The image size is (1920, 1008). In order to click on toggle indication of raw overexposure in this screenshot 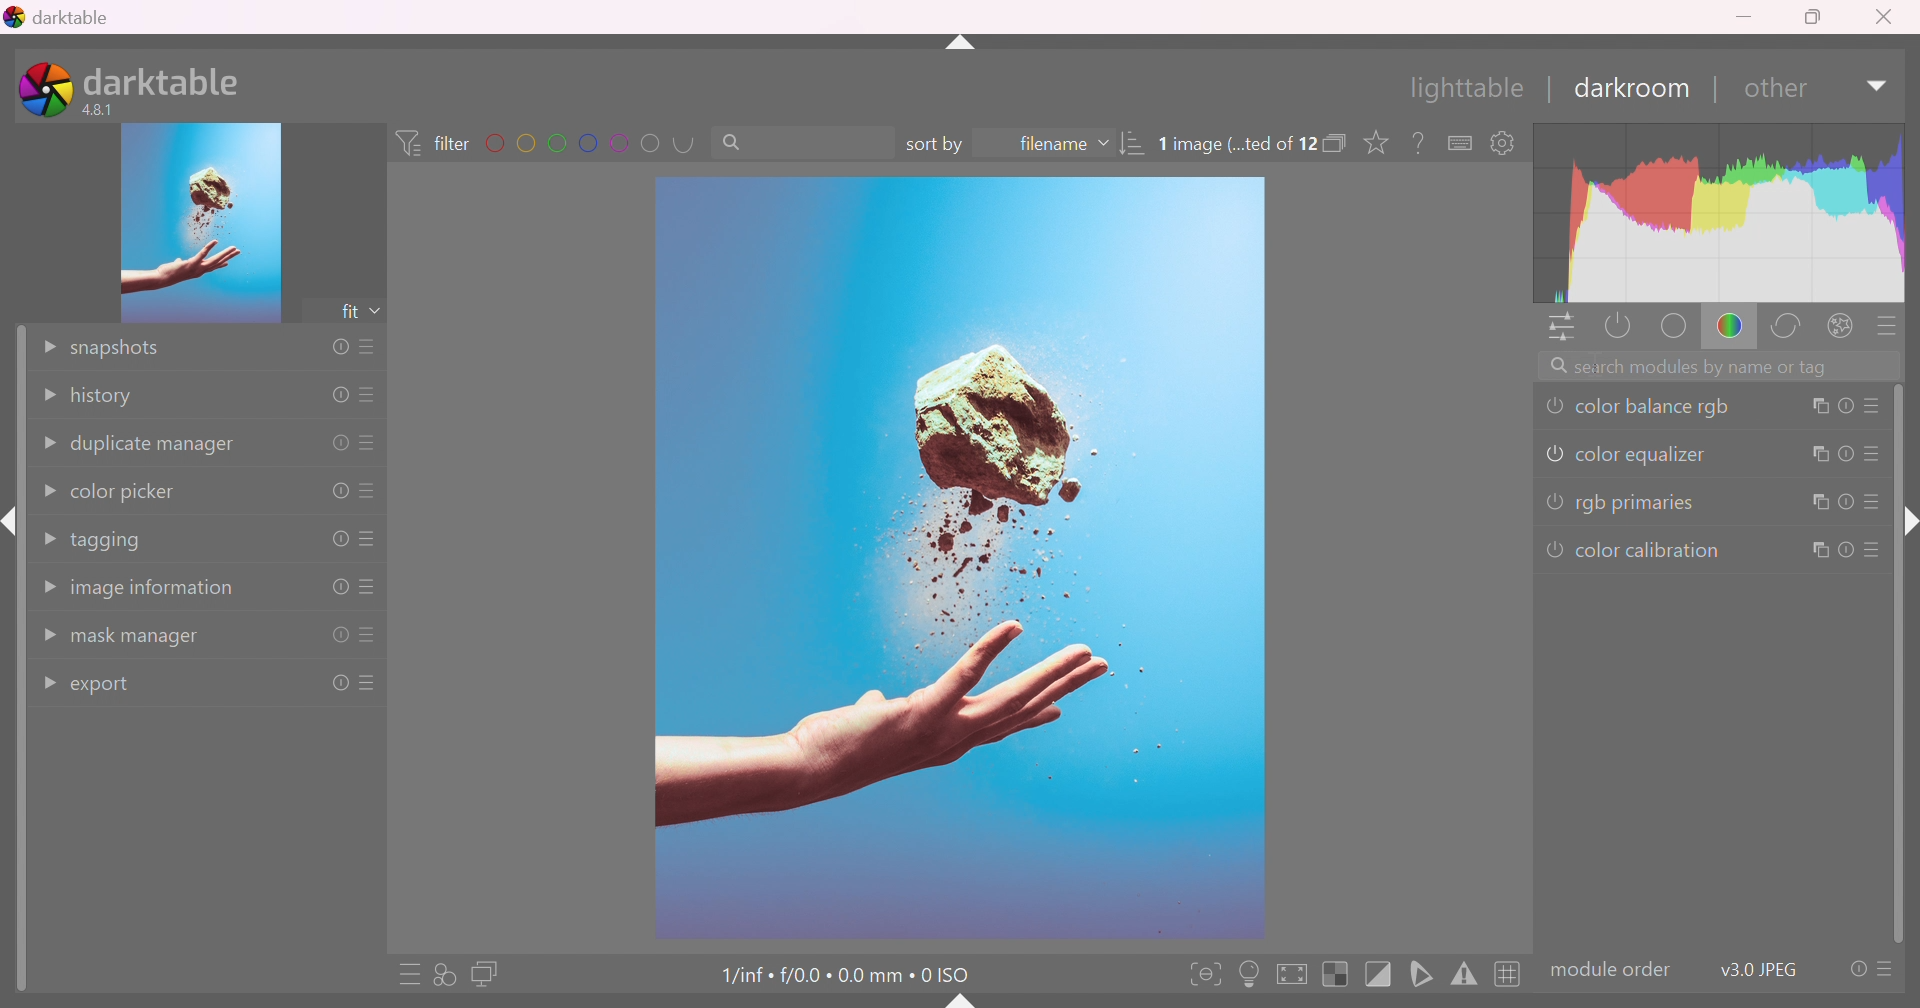, I will do `click(1333, 973)`.